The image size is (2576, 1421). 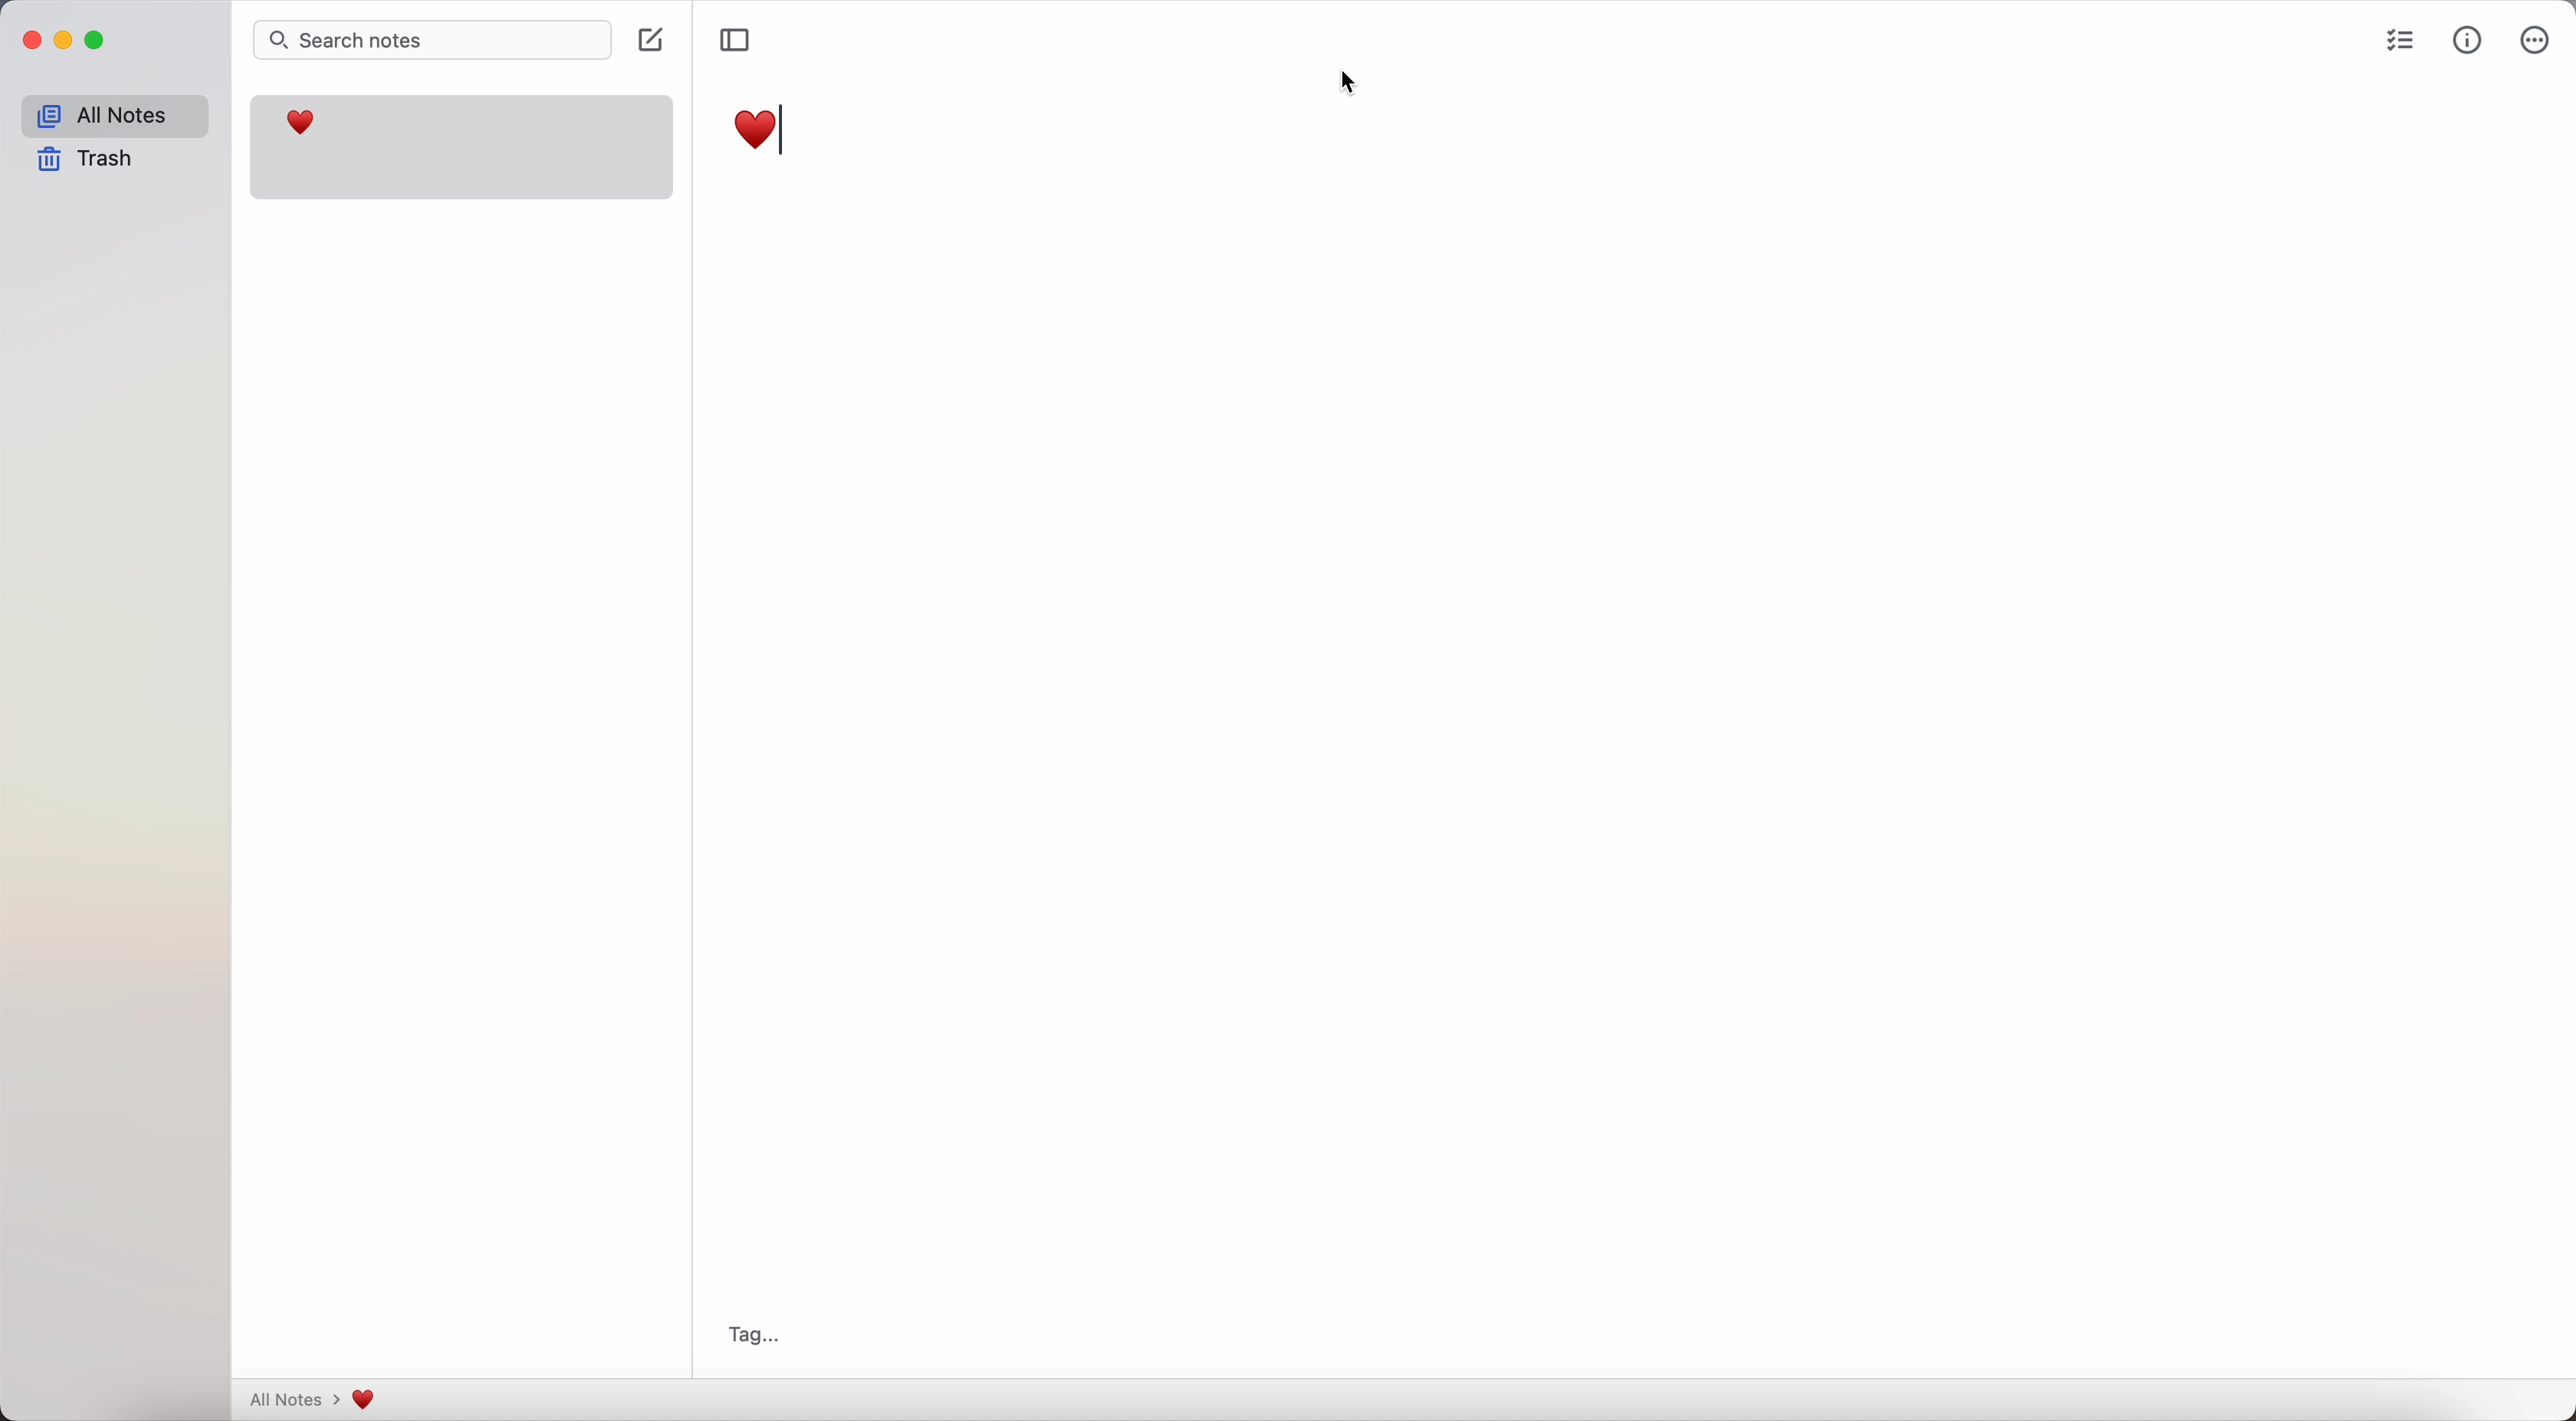 What do you see at coordinates (749, 1332) in the screenshot?
I see `tag` at bounding box center [749, 1332].